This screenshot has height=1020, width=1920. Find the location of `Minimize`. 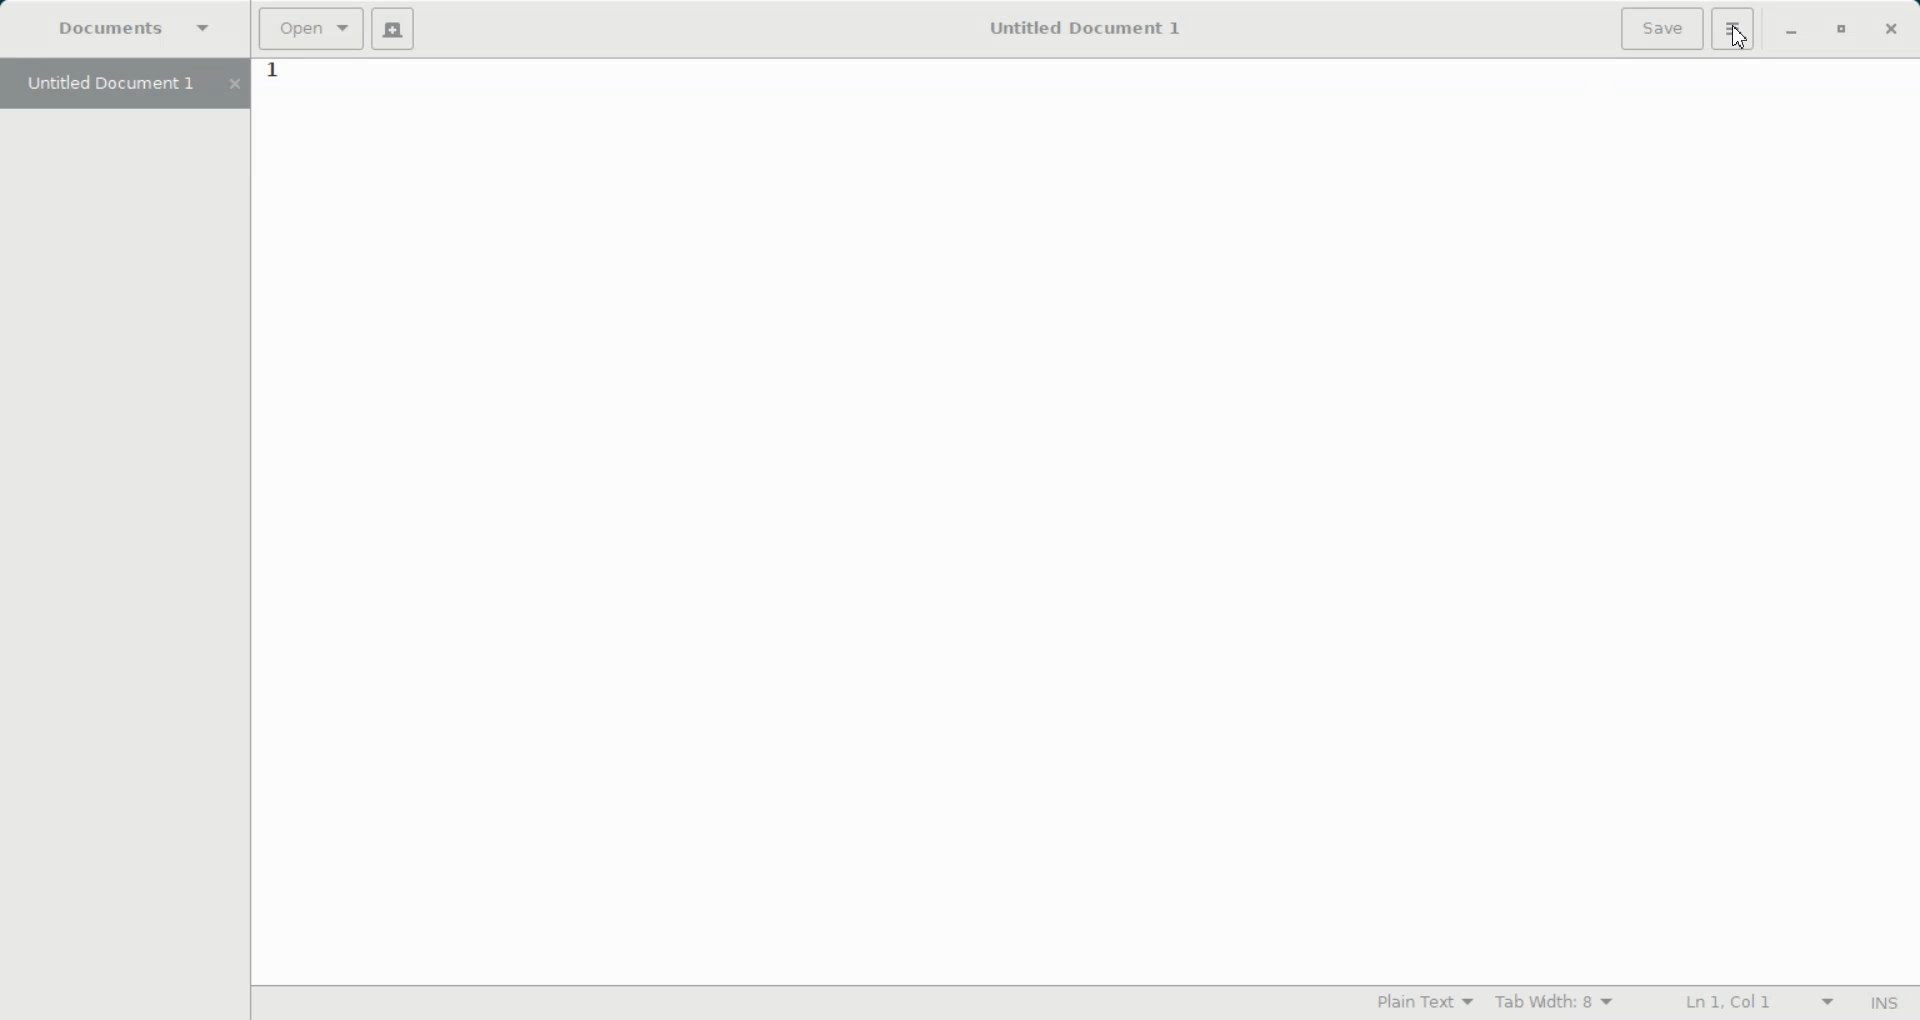

Minimize is located at coordinates (1793, 31).